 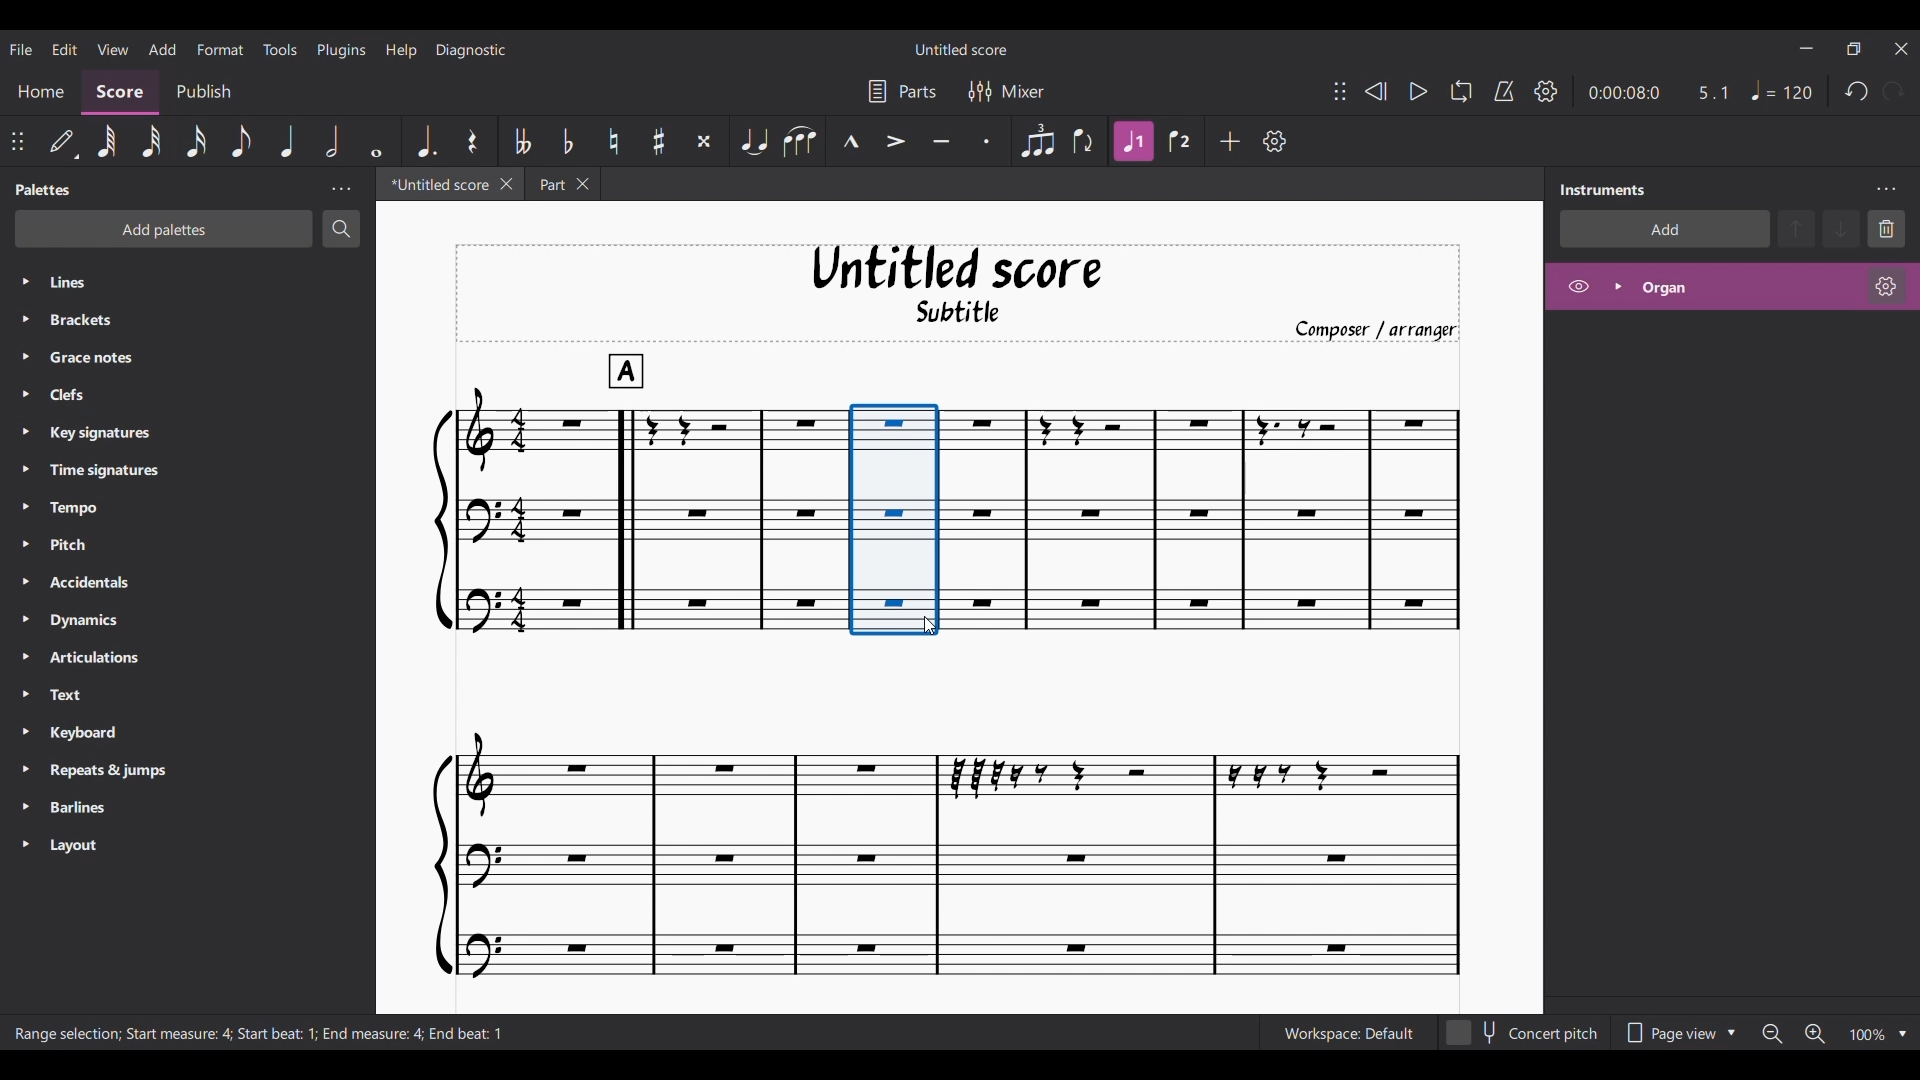 What do you see at coordinates (42, 189) in the screenshot?
I see `Panel title` at bounding box center [42, 189].